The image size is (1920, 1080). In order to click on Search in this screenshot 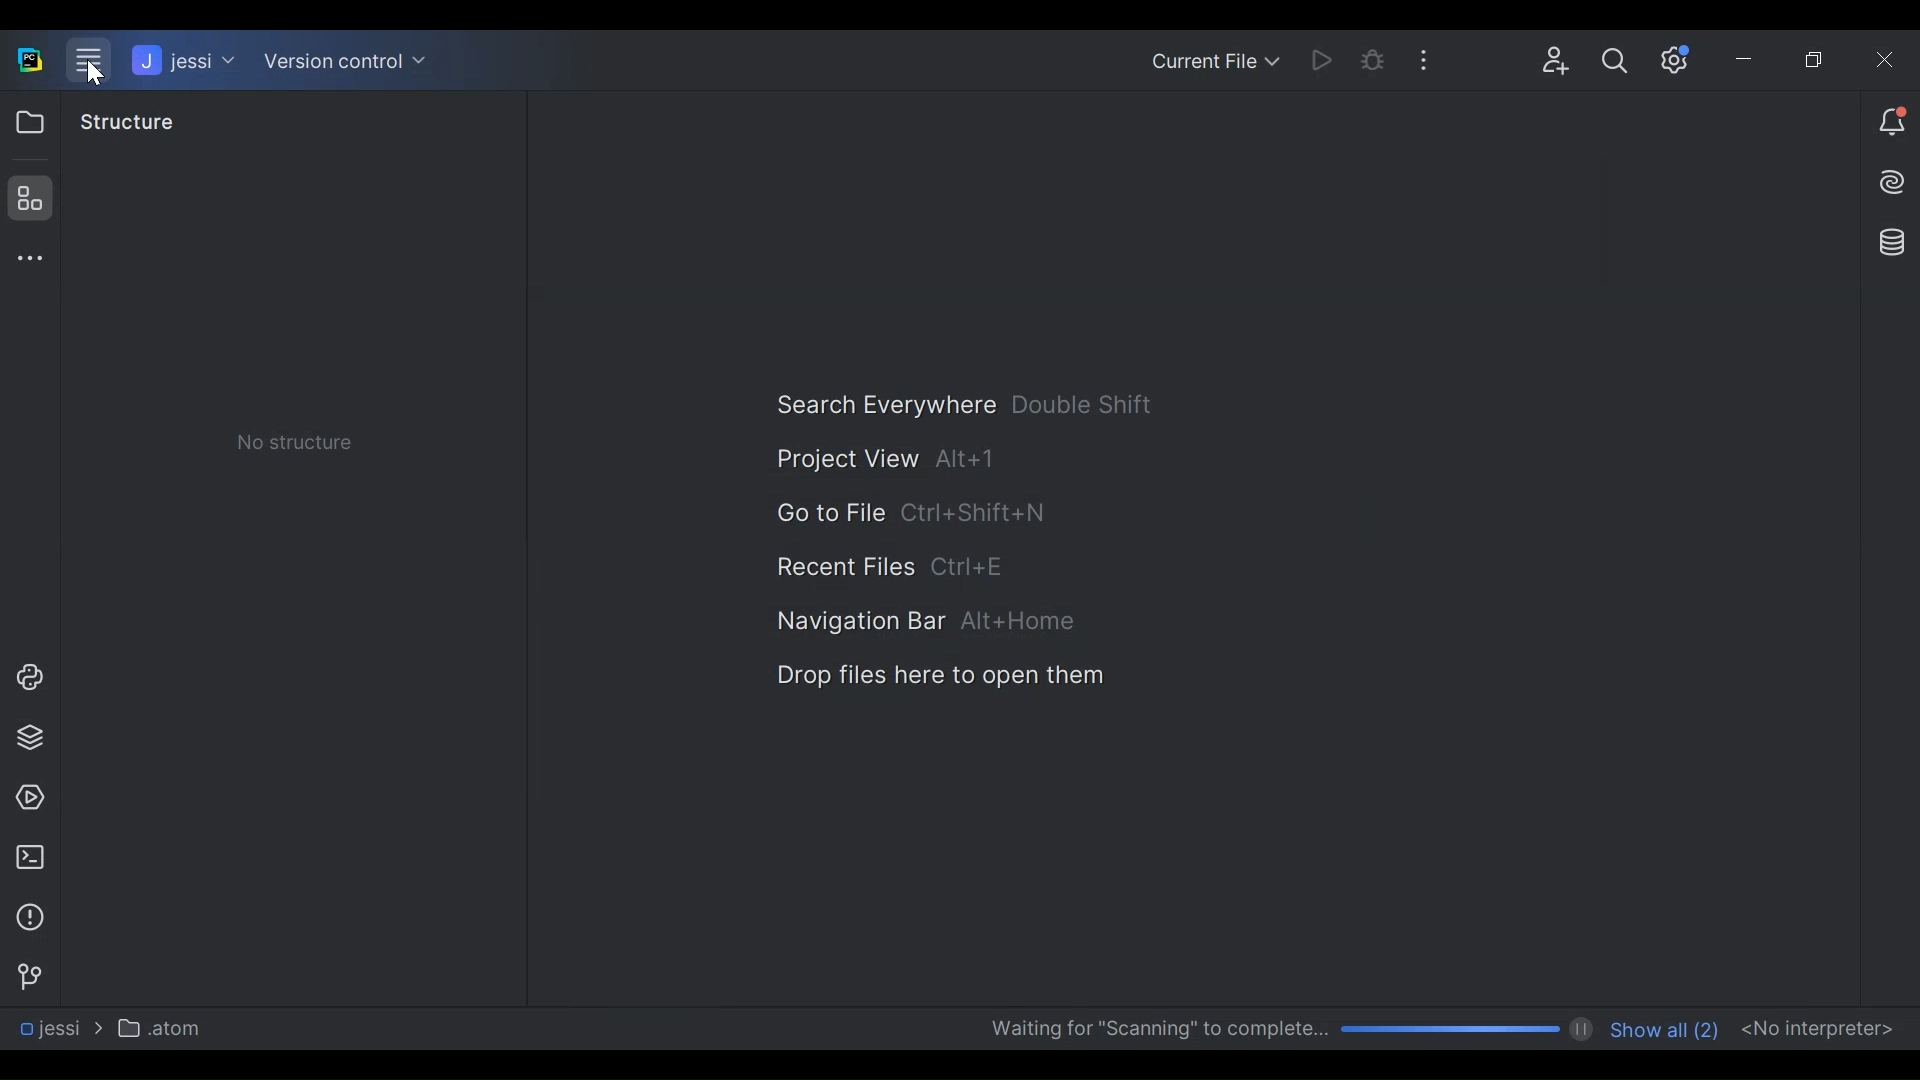, I will do `click(1618, 64)`.